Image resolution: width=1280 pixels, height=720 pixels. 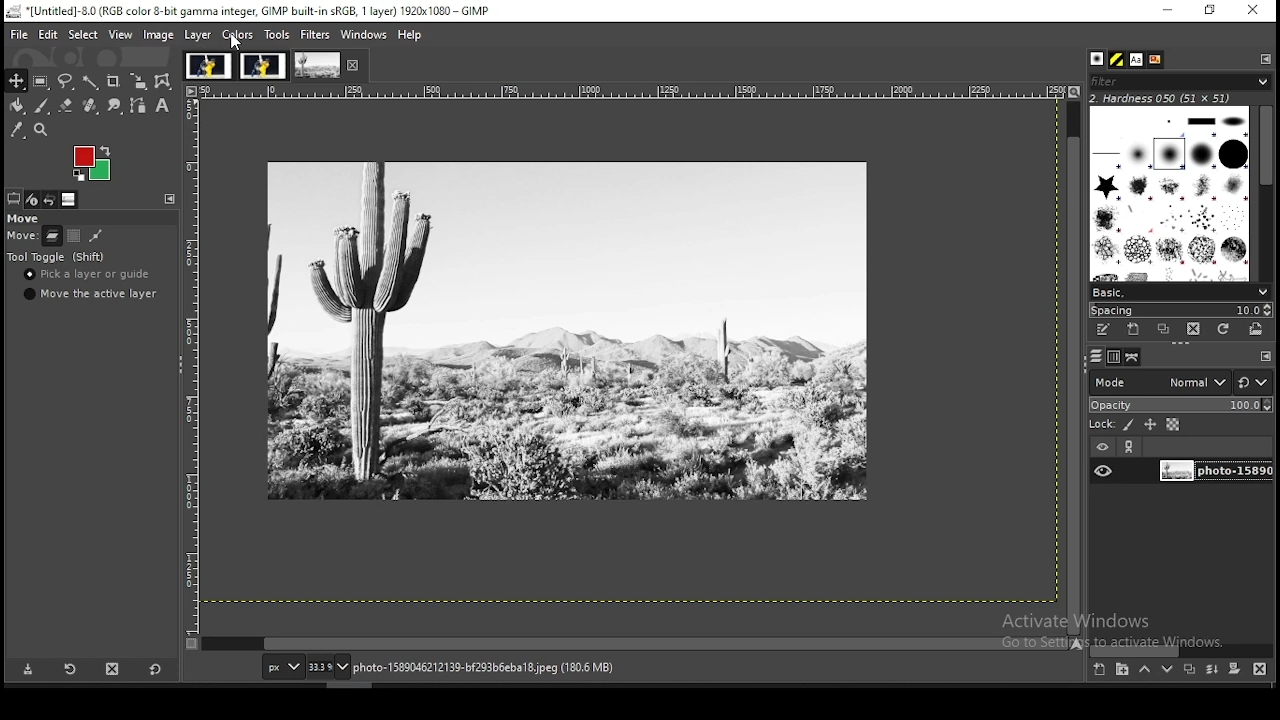 I want to click on link, so click(x=1131, y=447).